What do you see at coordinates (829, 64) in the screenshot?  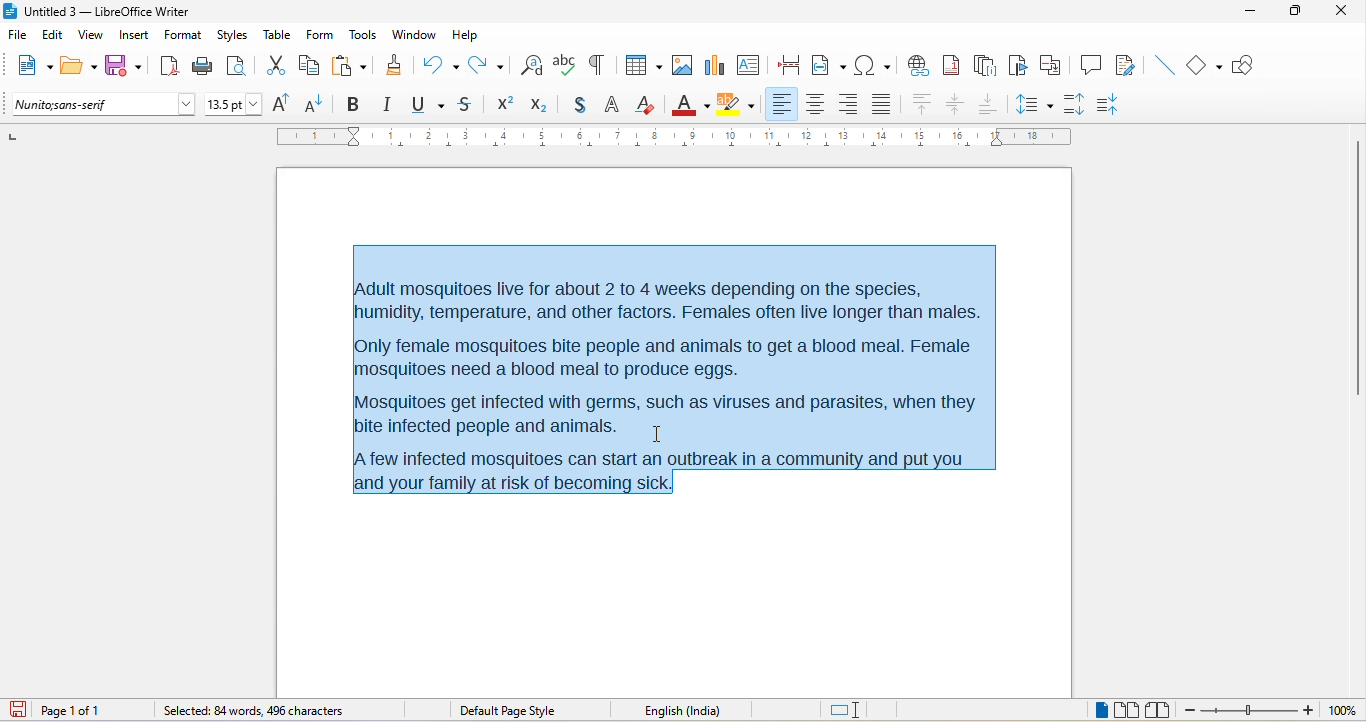 I see `field` at bounding box center [829, 64].